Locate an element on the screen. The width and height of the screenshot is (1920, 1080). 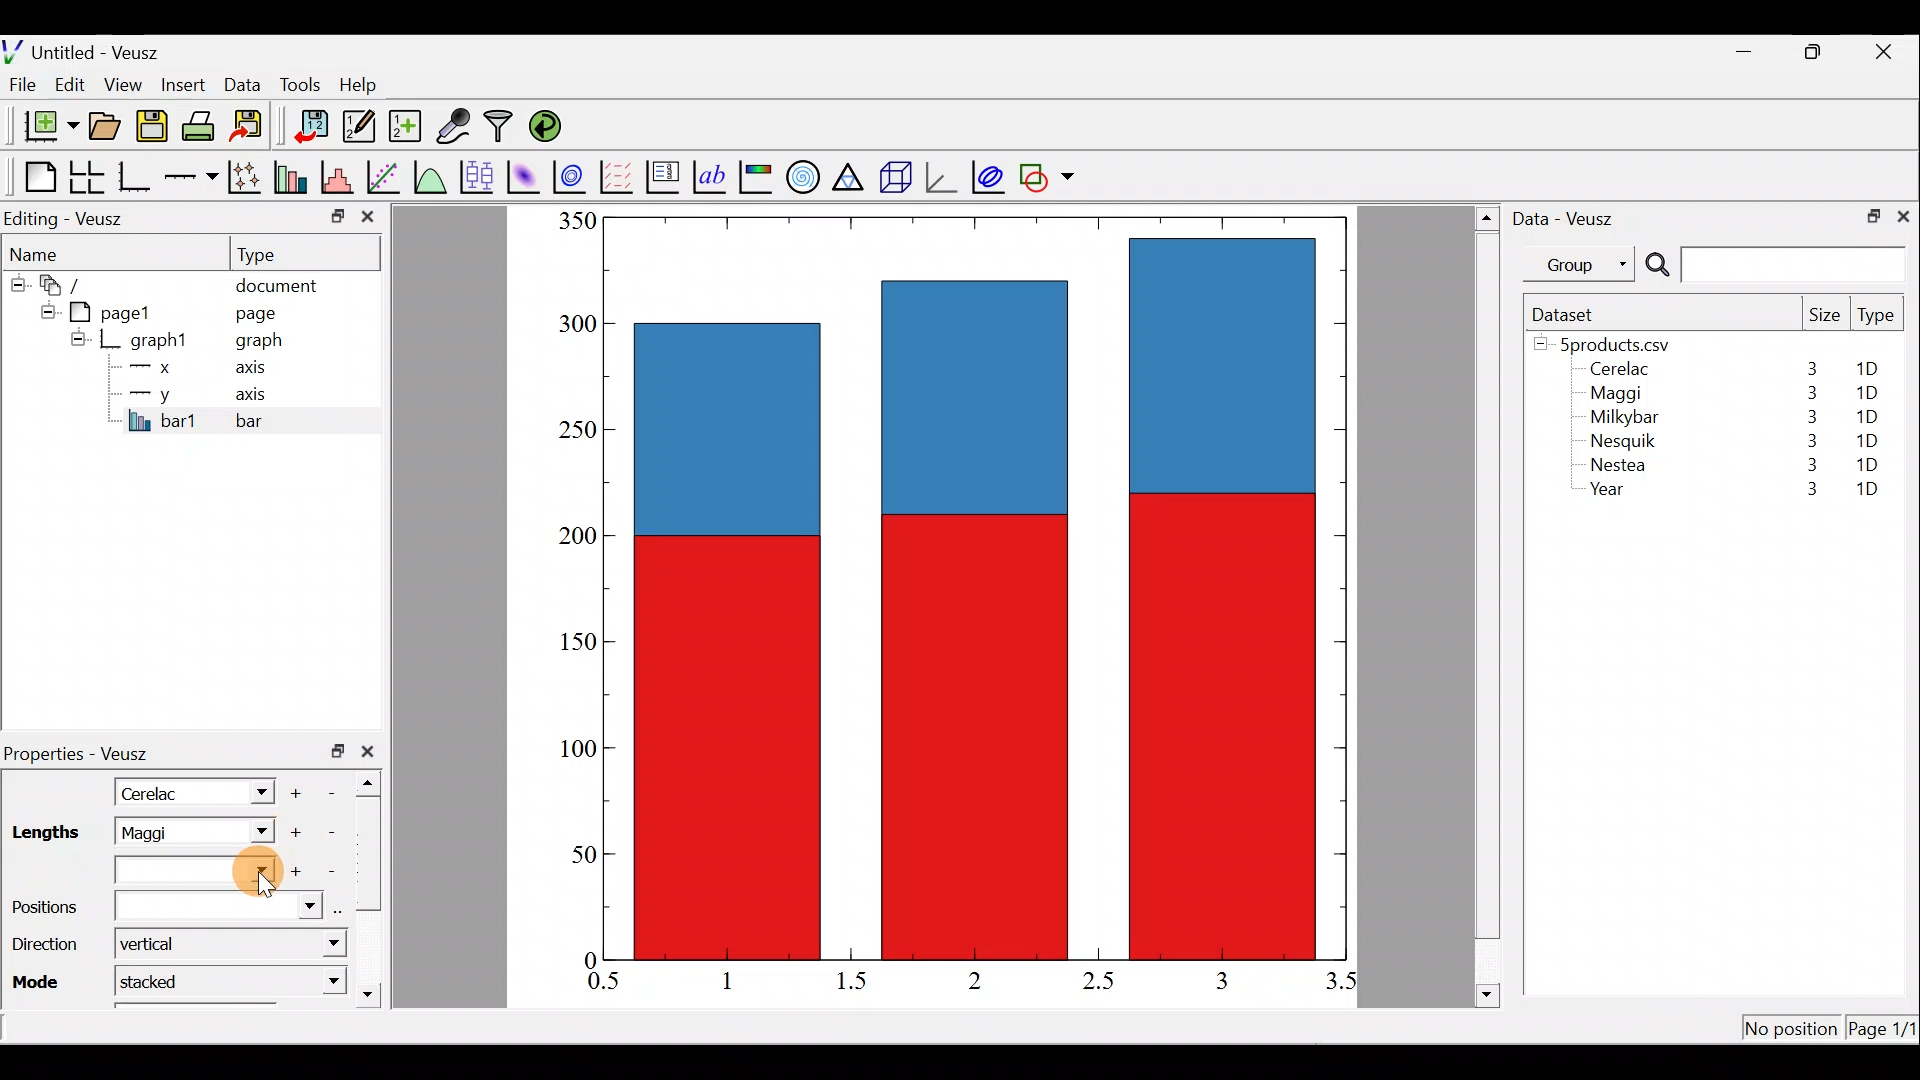
bar1 is located at coordinates (163, 420).